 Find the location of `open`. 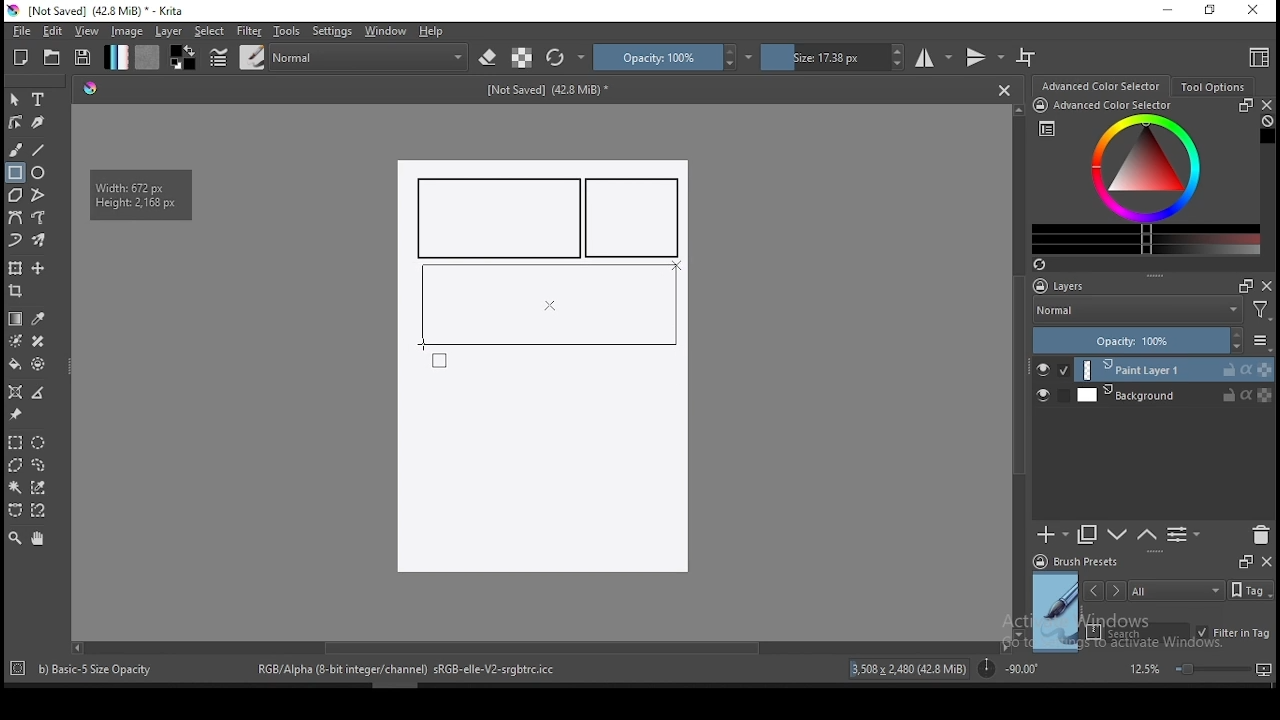

open is located at coordinates (52, 57).